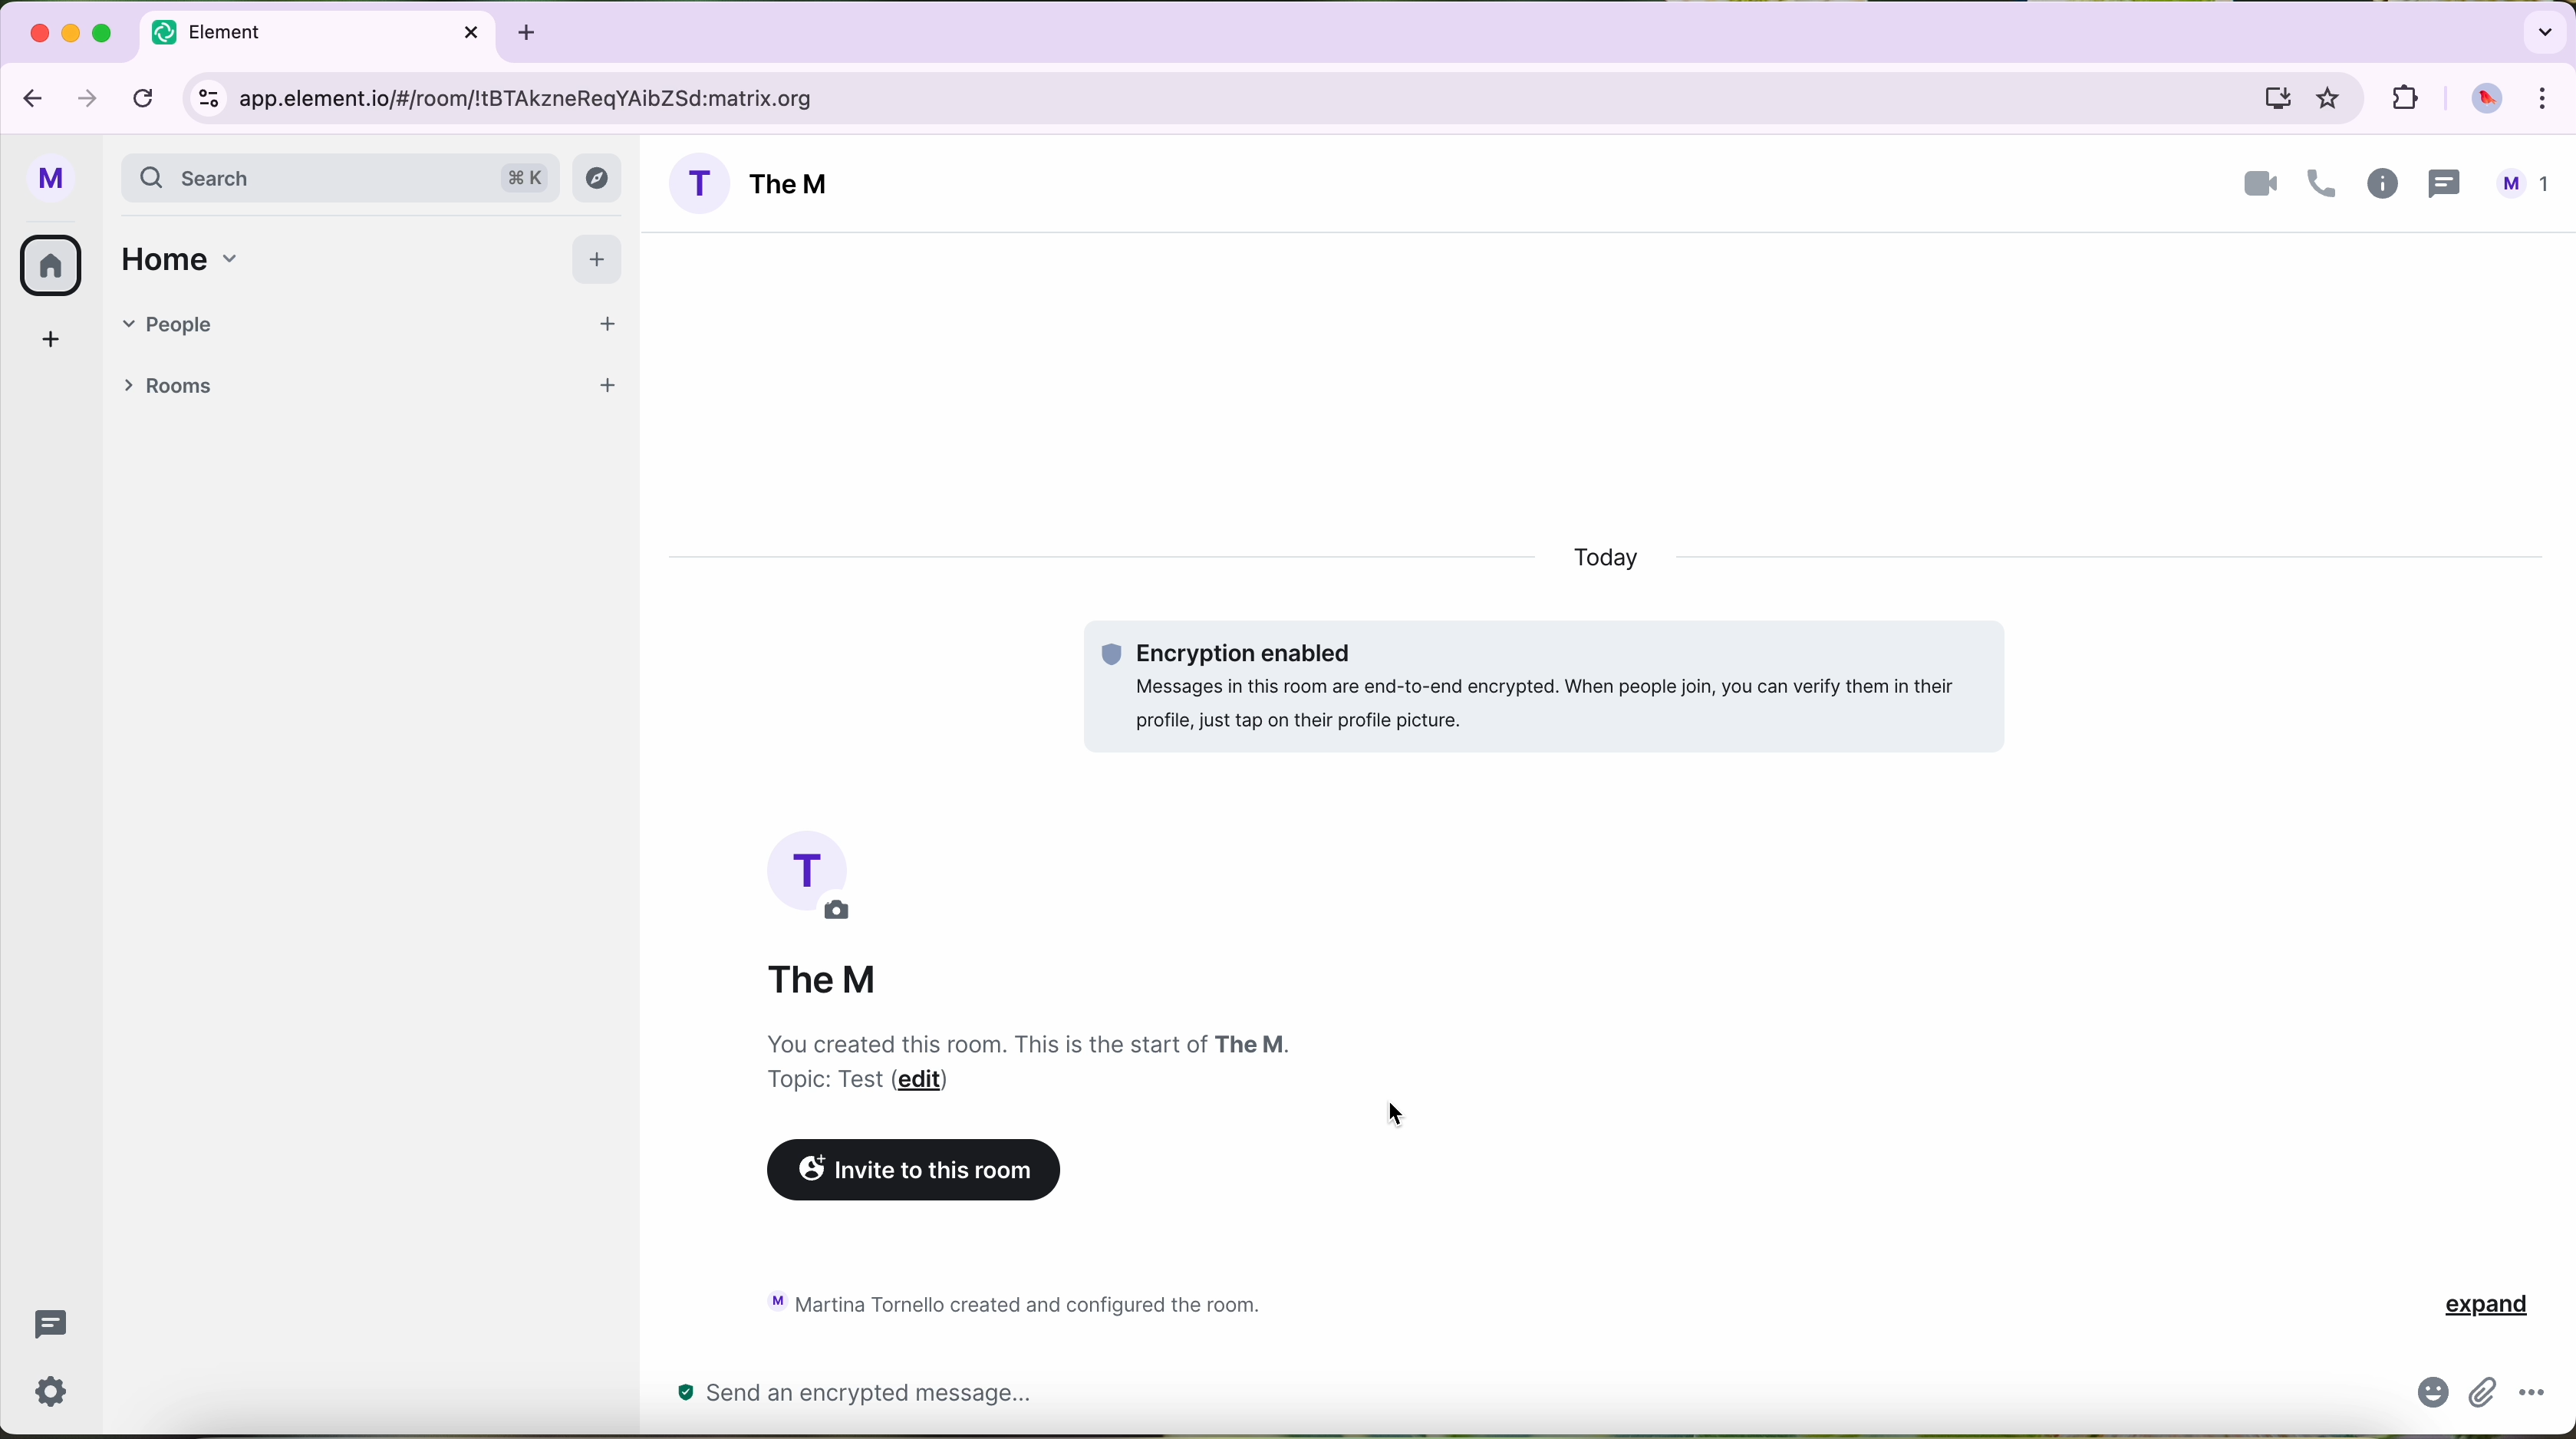 This screenshot has width=2576, height=1439. I want to click on new tabb, so click(534, 31).